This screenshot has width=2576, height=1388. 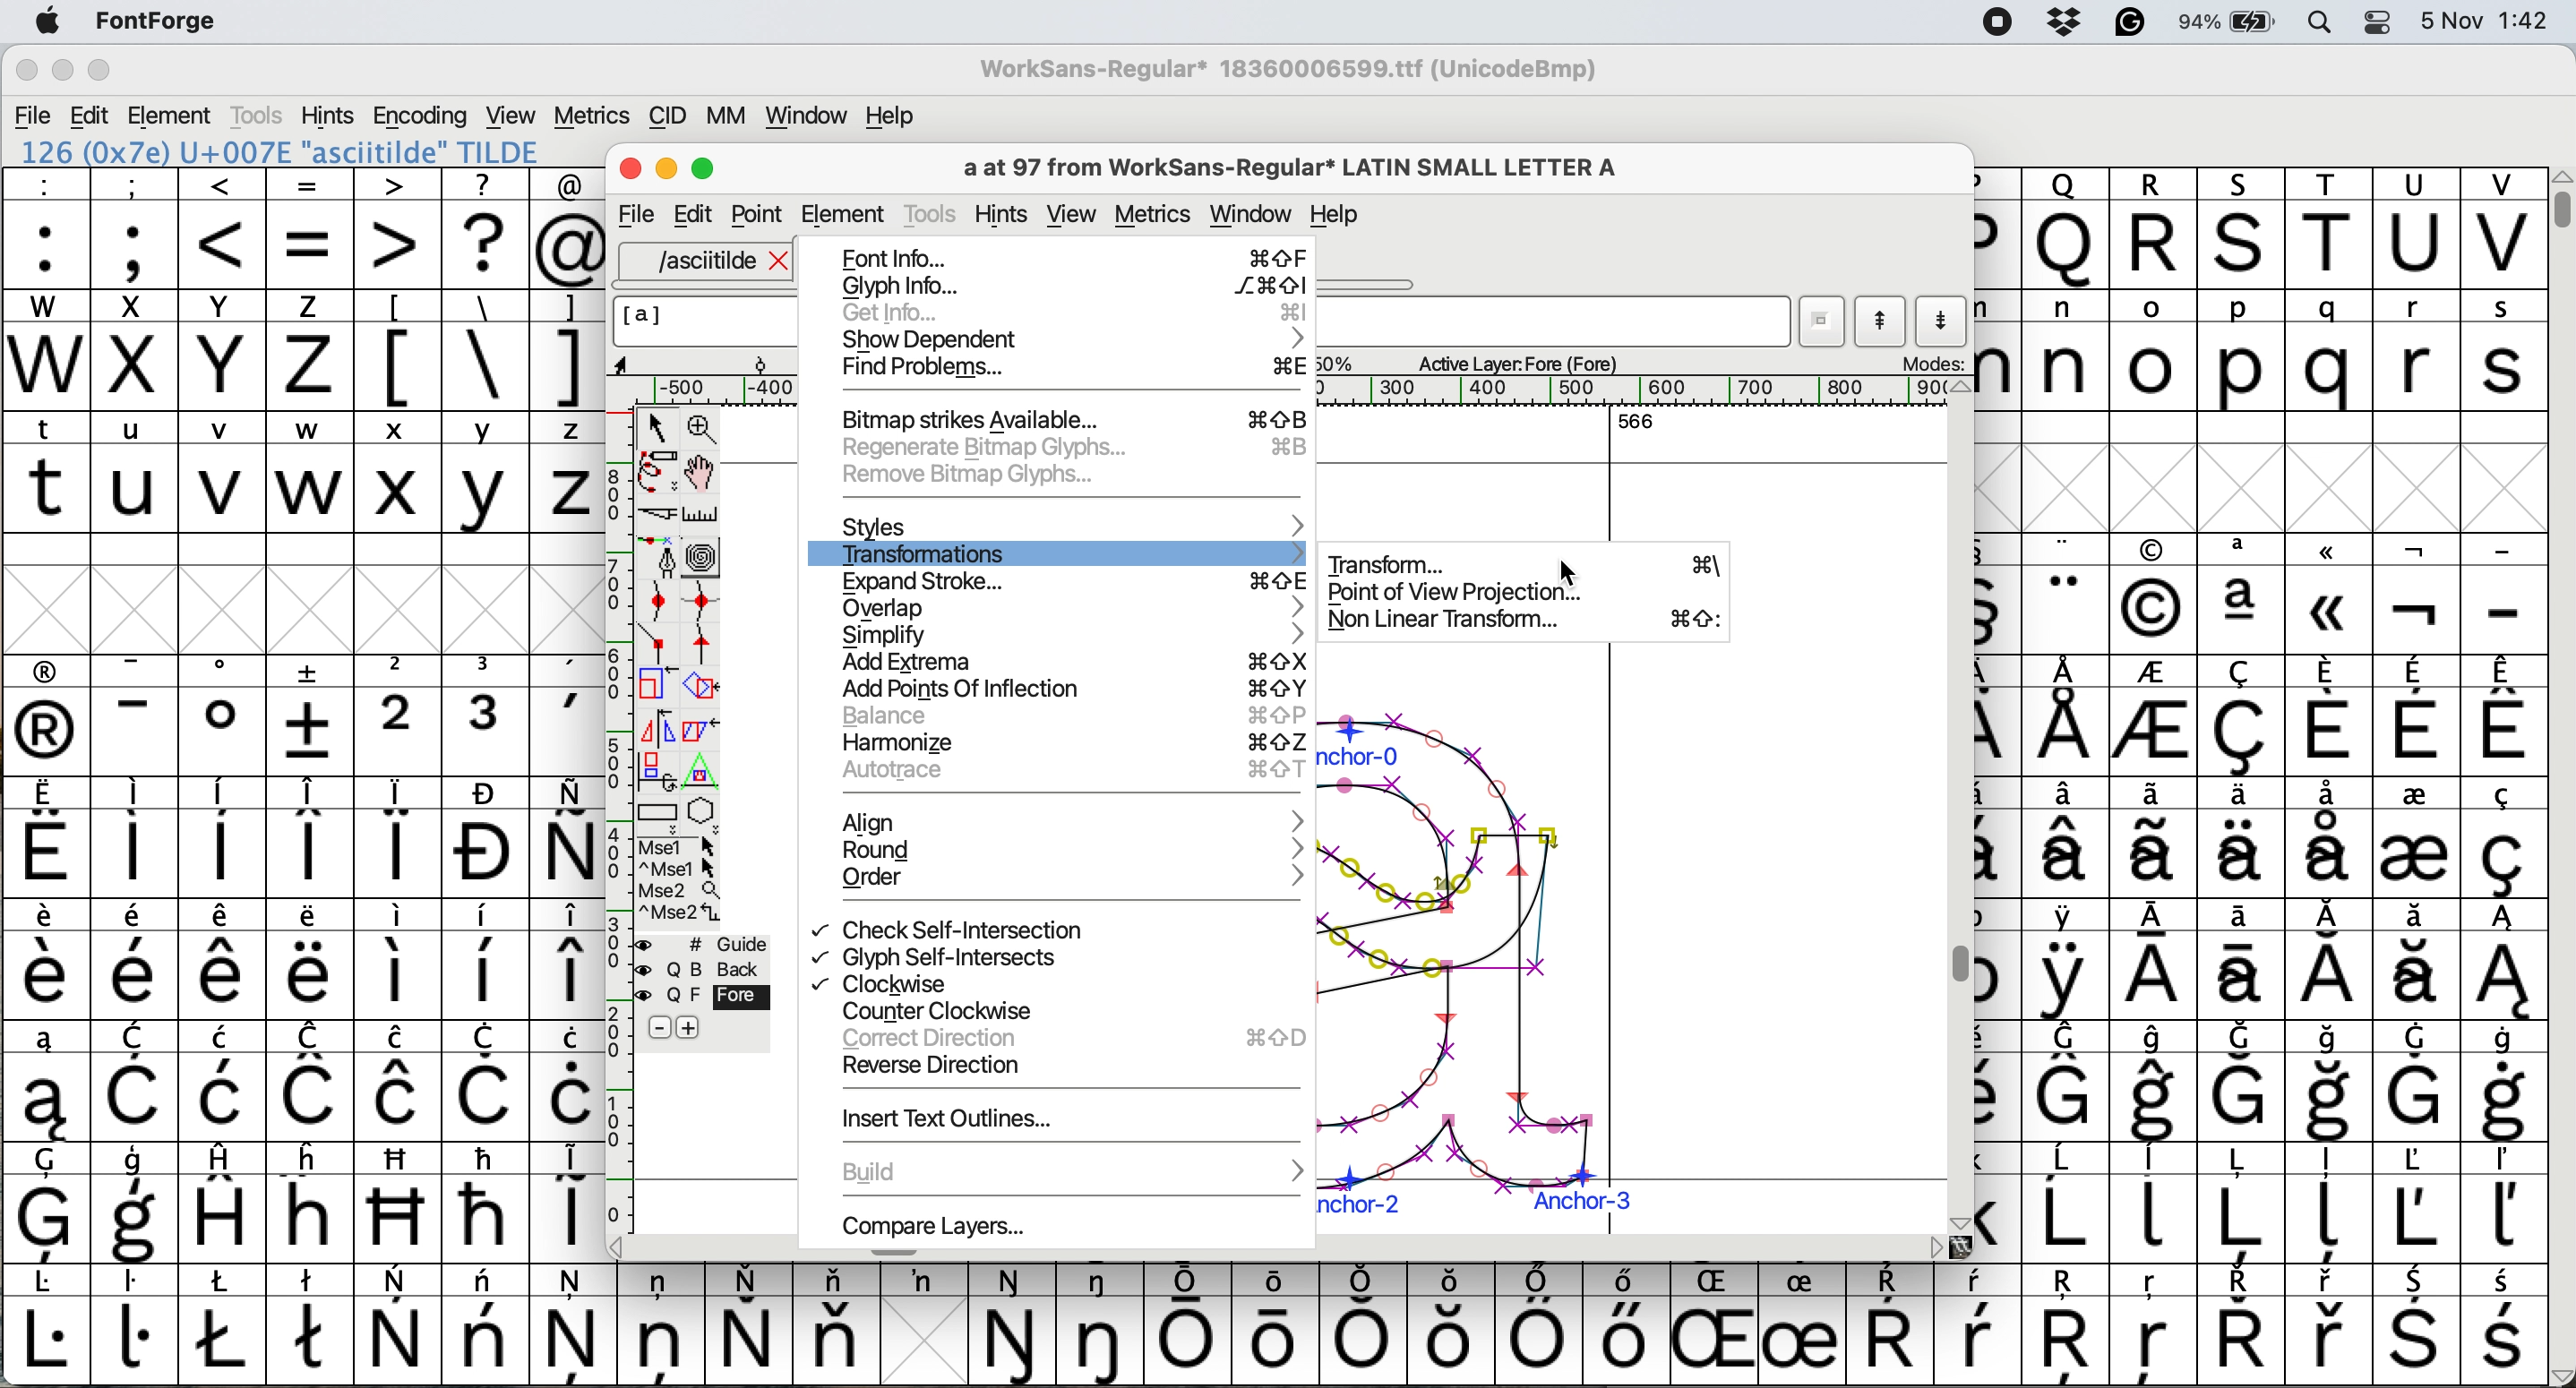 What do you see at coordinates (223, 837) in the screenshot?
I see `symbol` at bounding box center [223, 837].